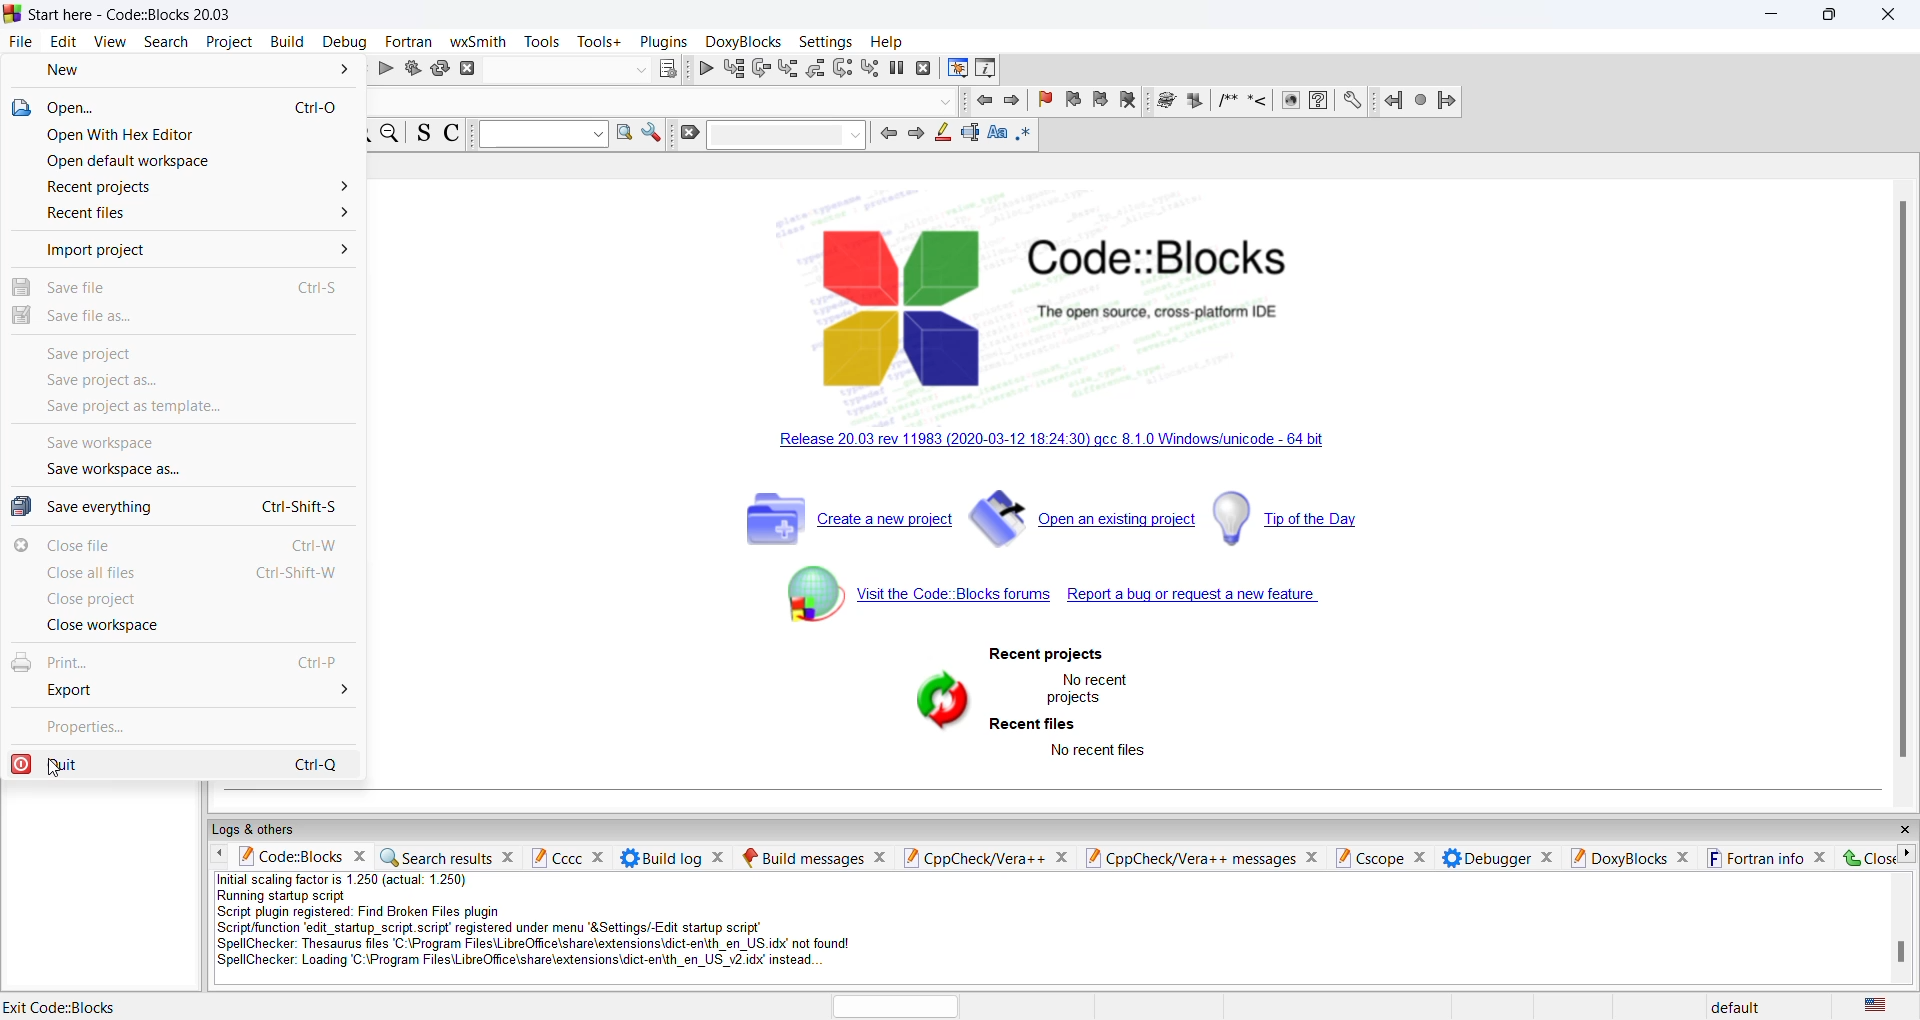  Describe the element at coordinates (556, 922) in the screenshot. I see `script` at that location.